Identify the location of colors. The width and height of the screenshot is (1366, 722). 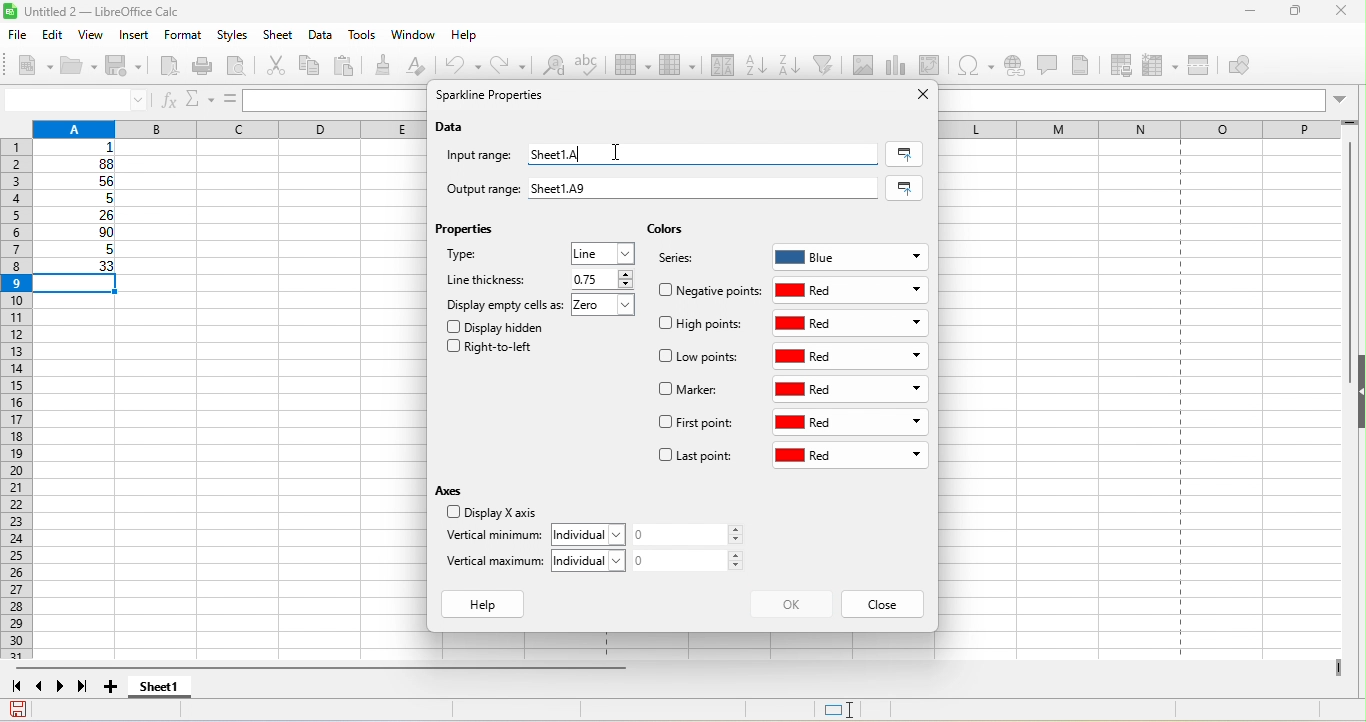
(665, 230).